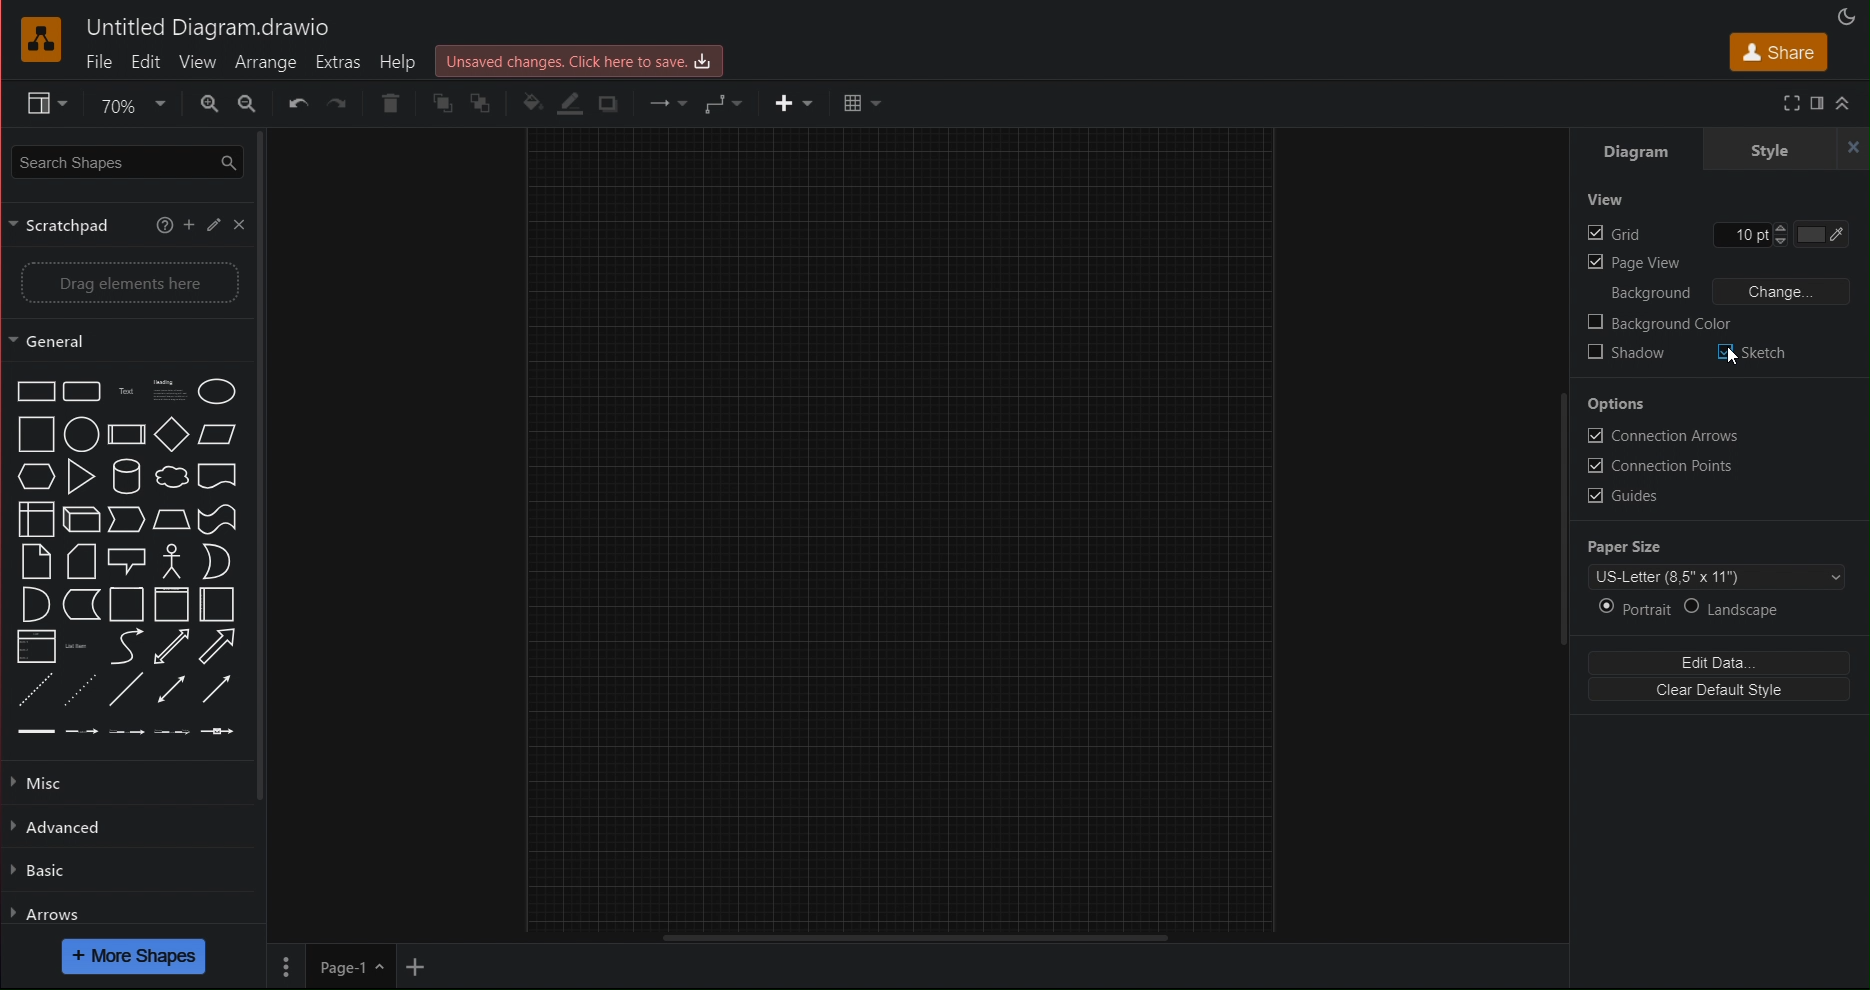  I want to click on Page Template, so click(1714, 577).